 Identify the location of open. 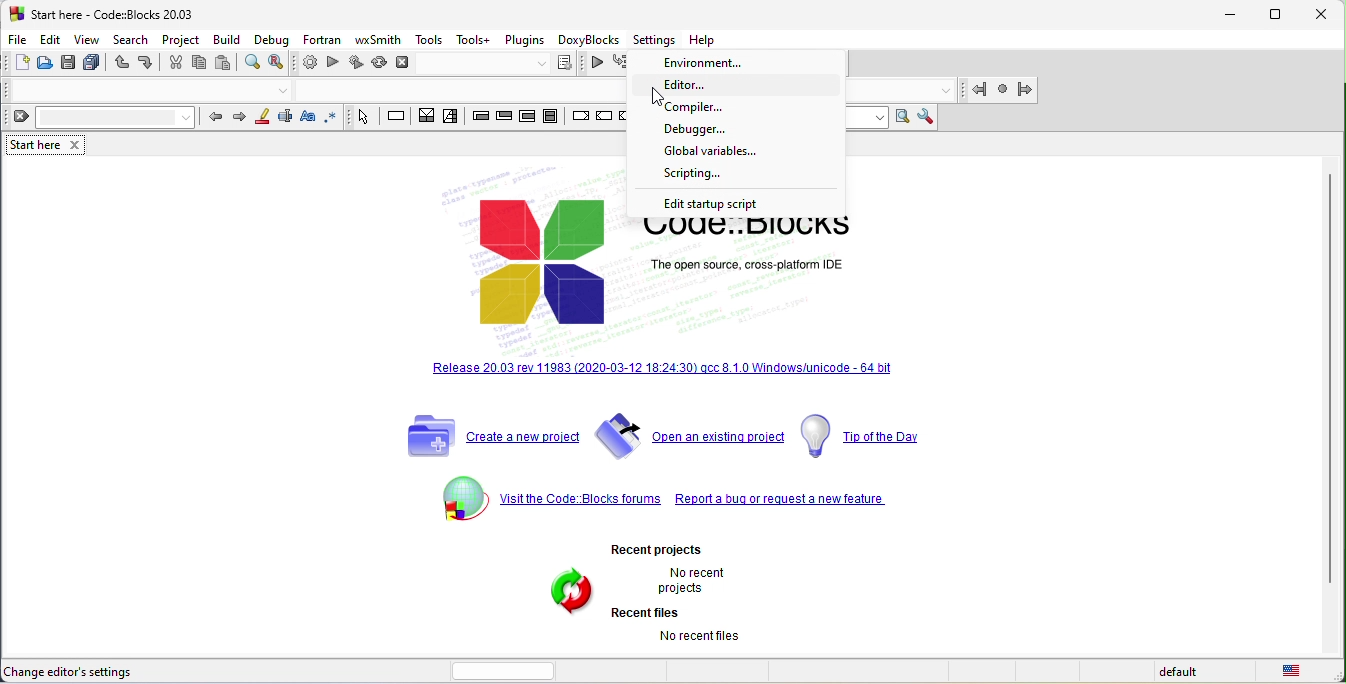
(46, 66).